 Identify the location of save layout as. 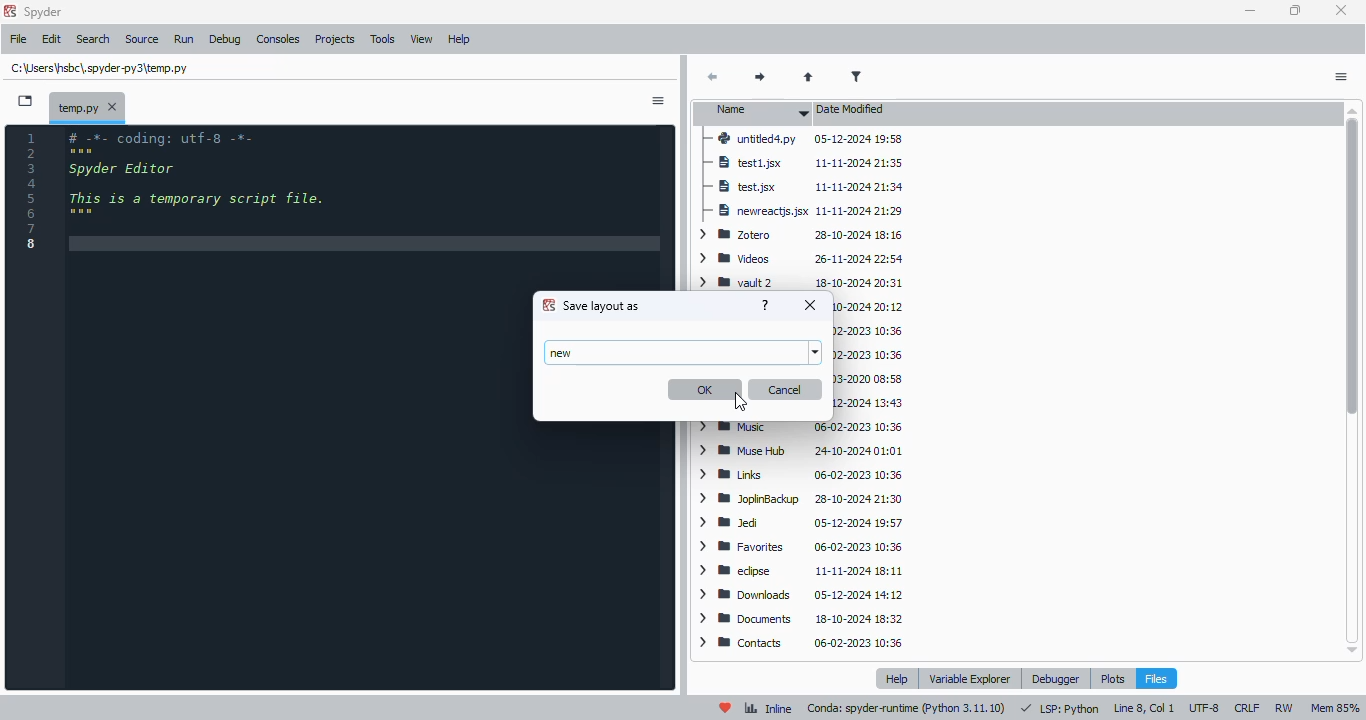
(602, 306).